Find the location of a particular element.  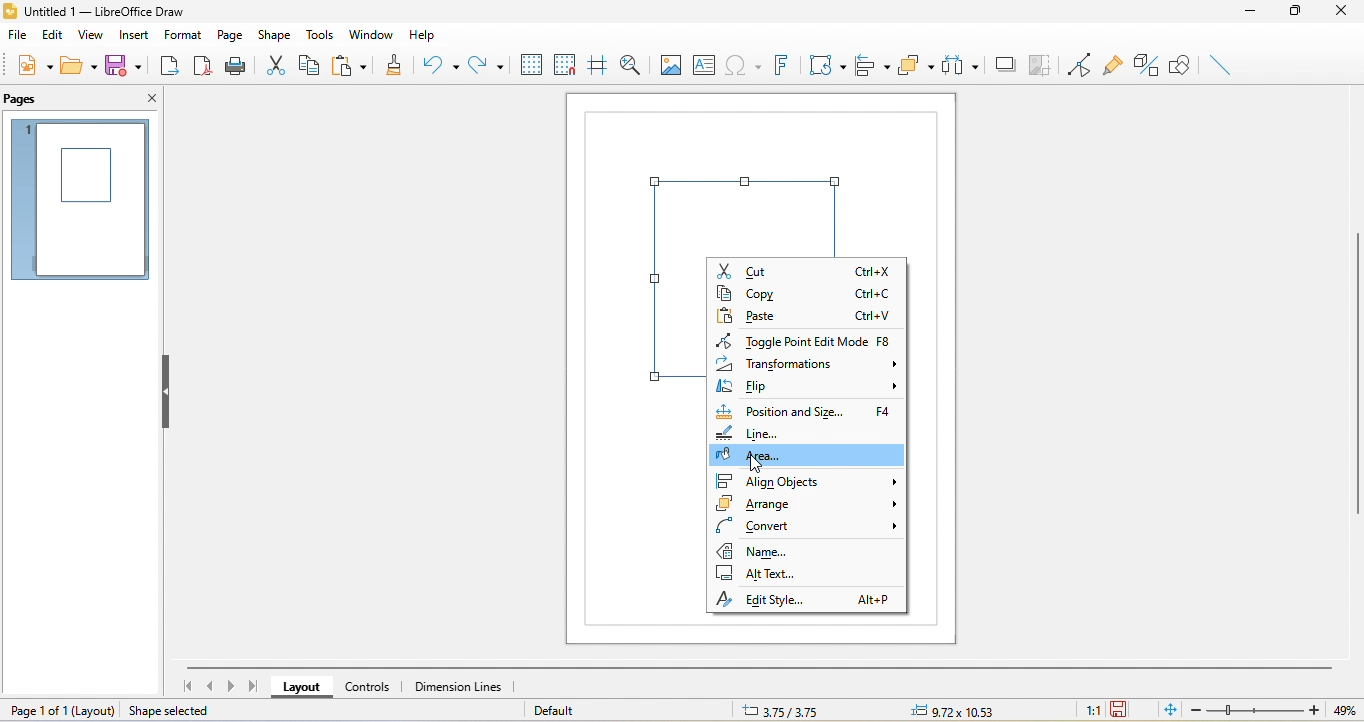

transformation is located at coordinates (827, 67).